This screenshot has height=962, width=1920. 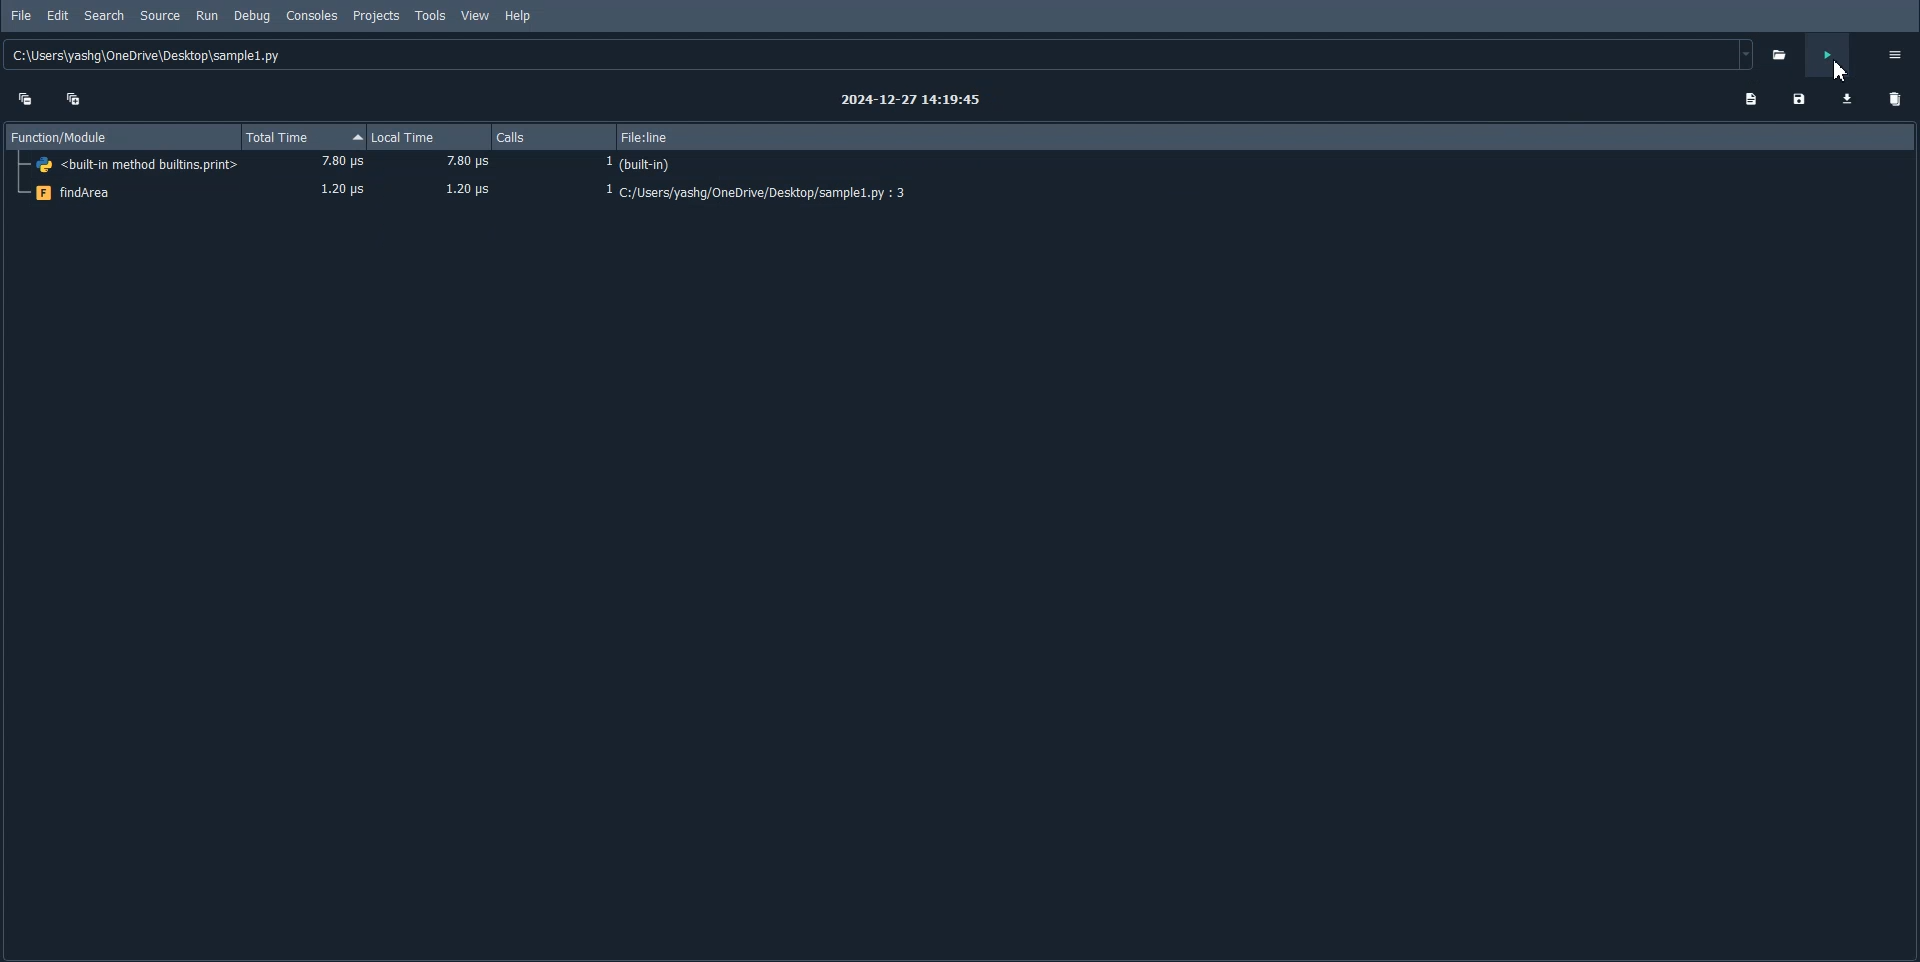 I want to click on File, so click(x=22, y=16).